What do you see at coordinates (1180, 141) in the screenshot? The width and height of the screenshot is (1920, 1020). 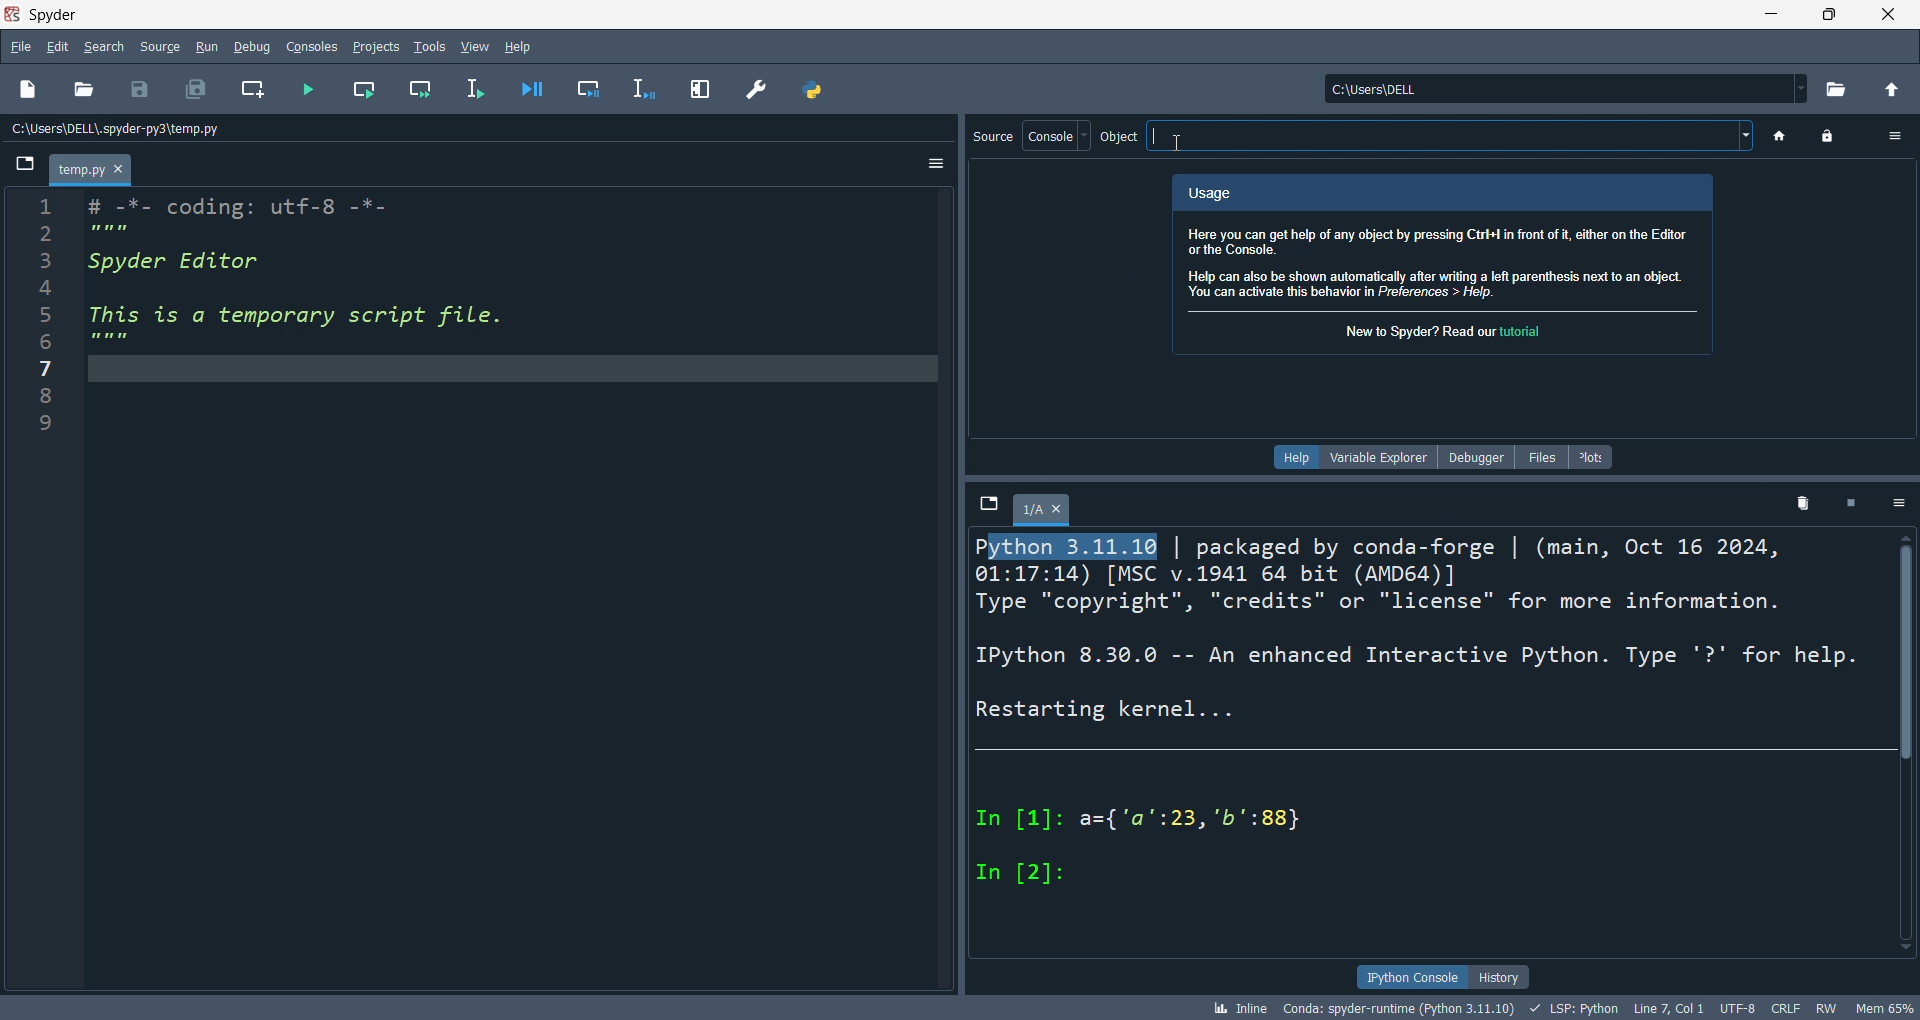 I see `cursor` at bounding box center [1180, 141].